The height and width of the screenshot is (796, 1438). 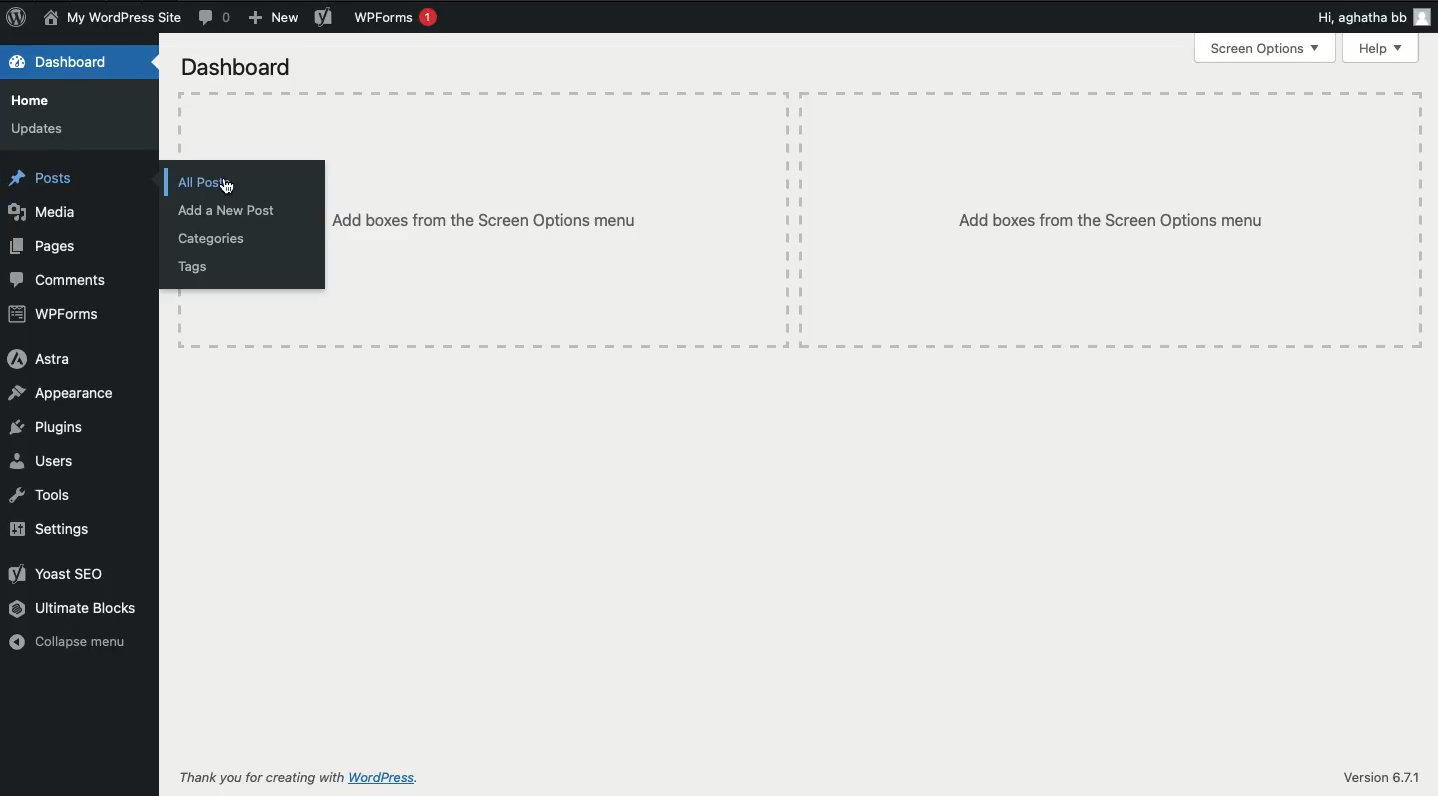 I want to click on Home, so click(x=39, y=102).